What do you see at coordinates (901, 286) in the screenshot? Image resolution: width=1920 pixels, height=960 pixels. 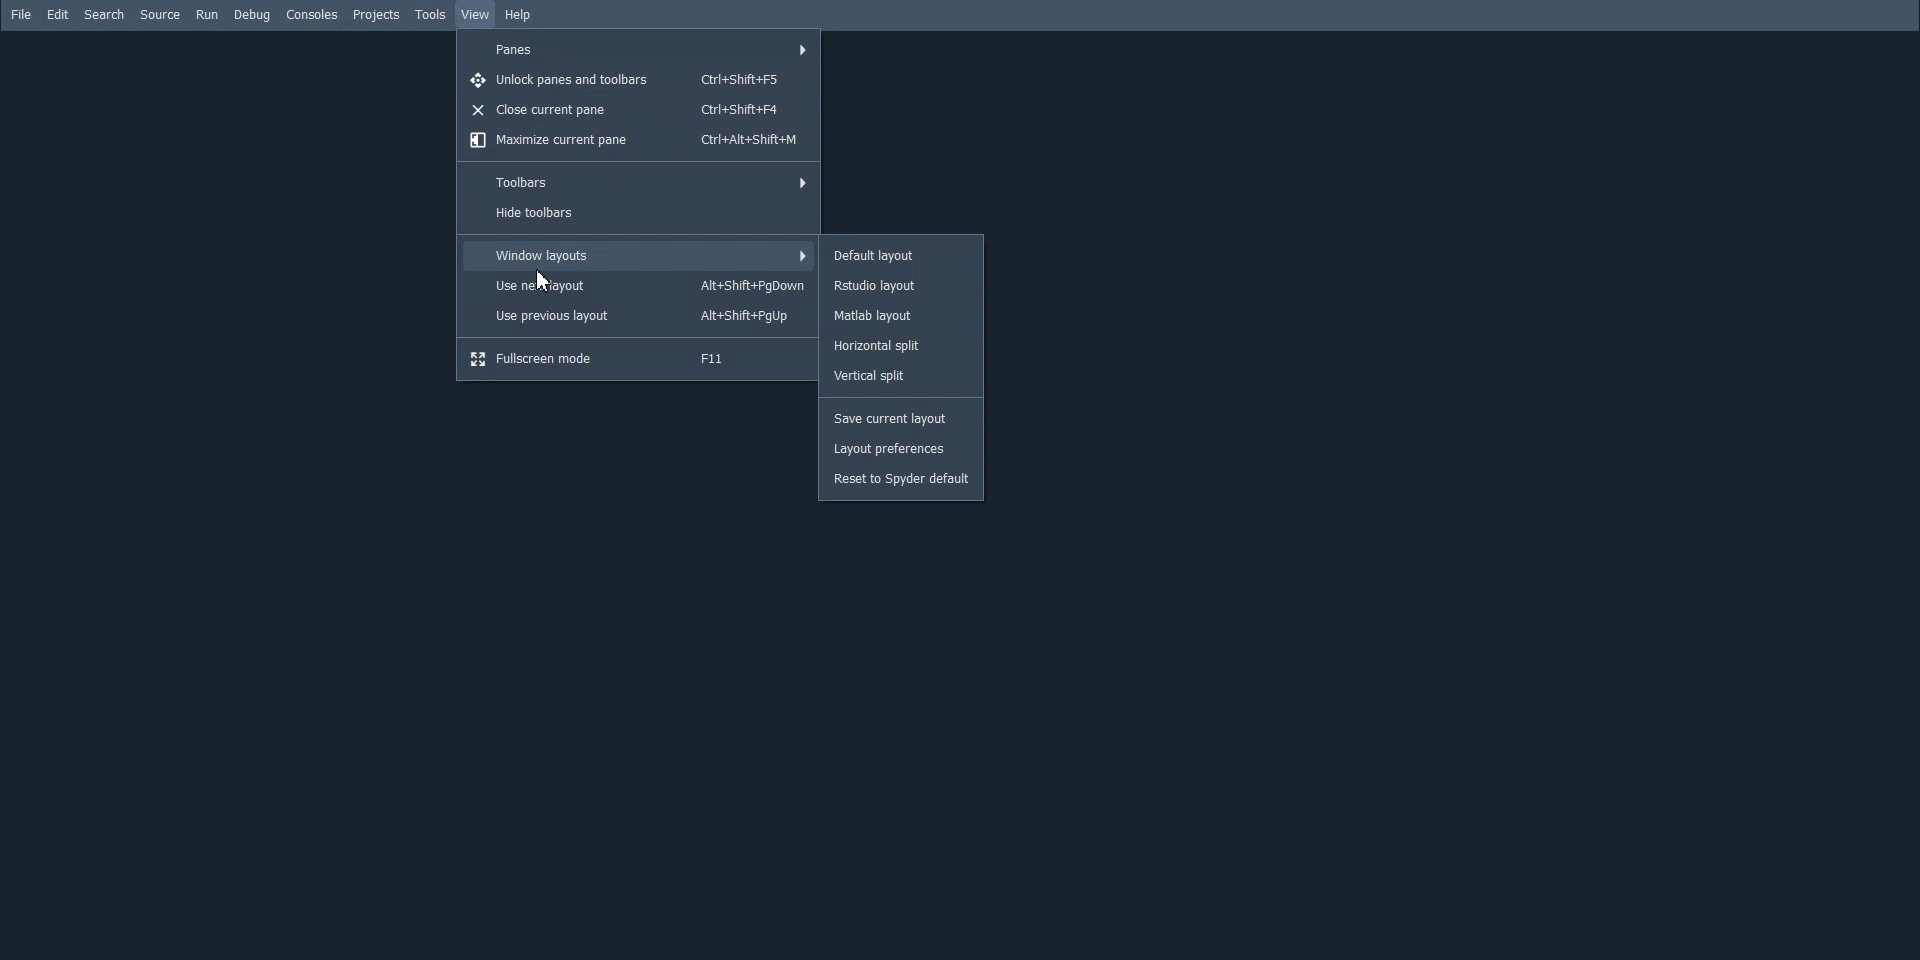 I see `Rstudio layout` at bounding box center [901, 286].